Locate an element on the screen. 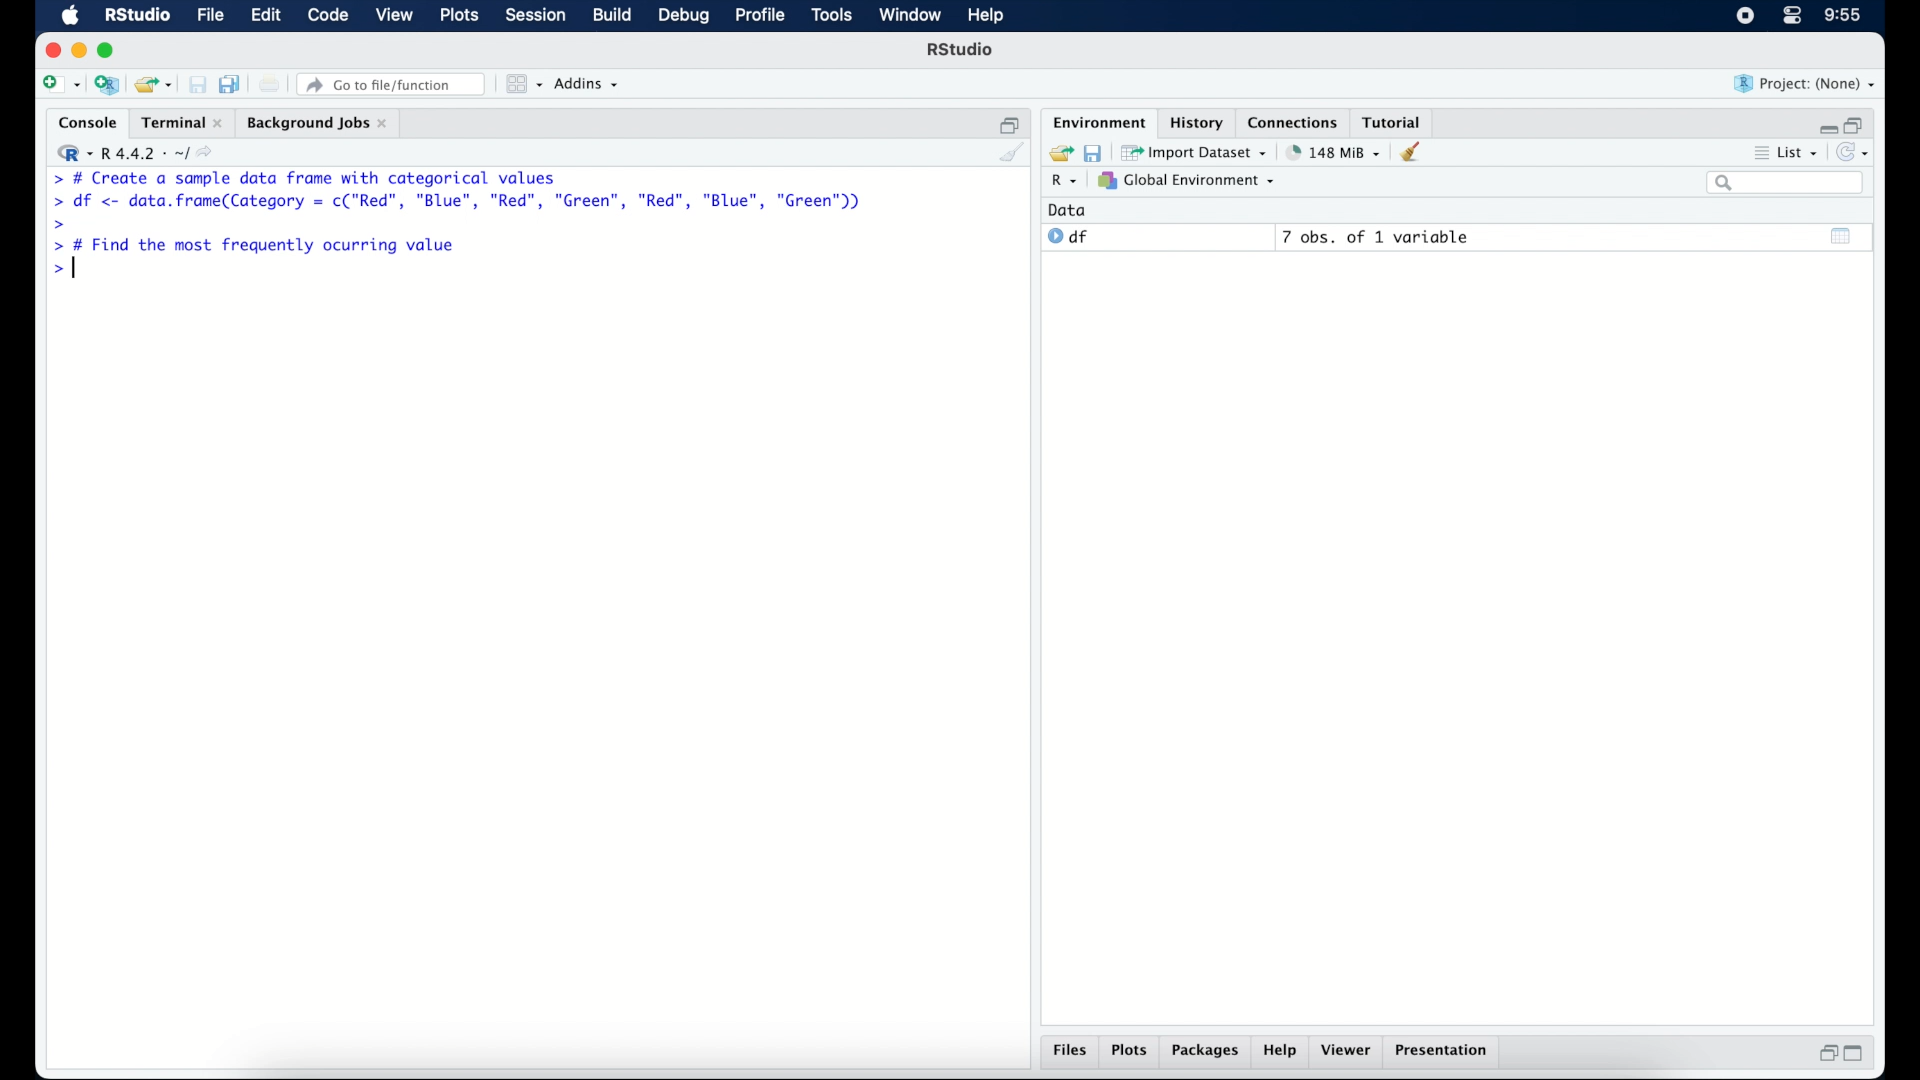  load workspace is located at coordinates (1058, 150).